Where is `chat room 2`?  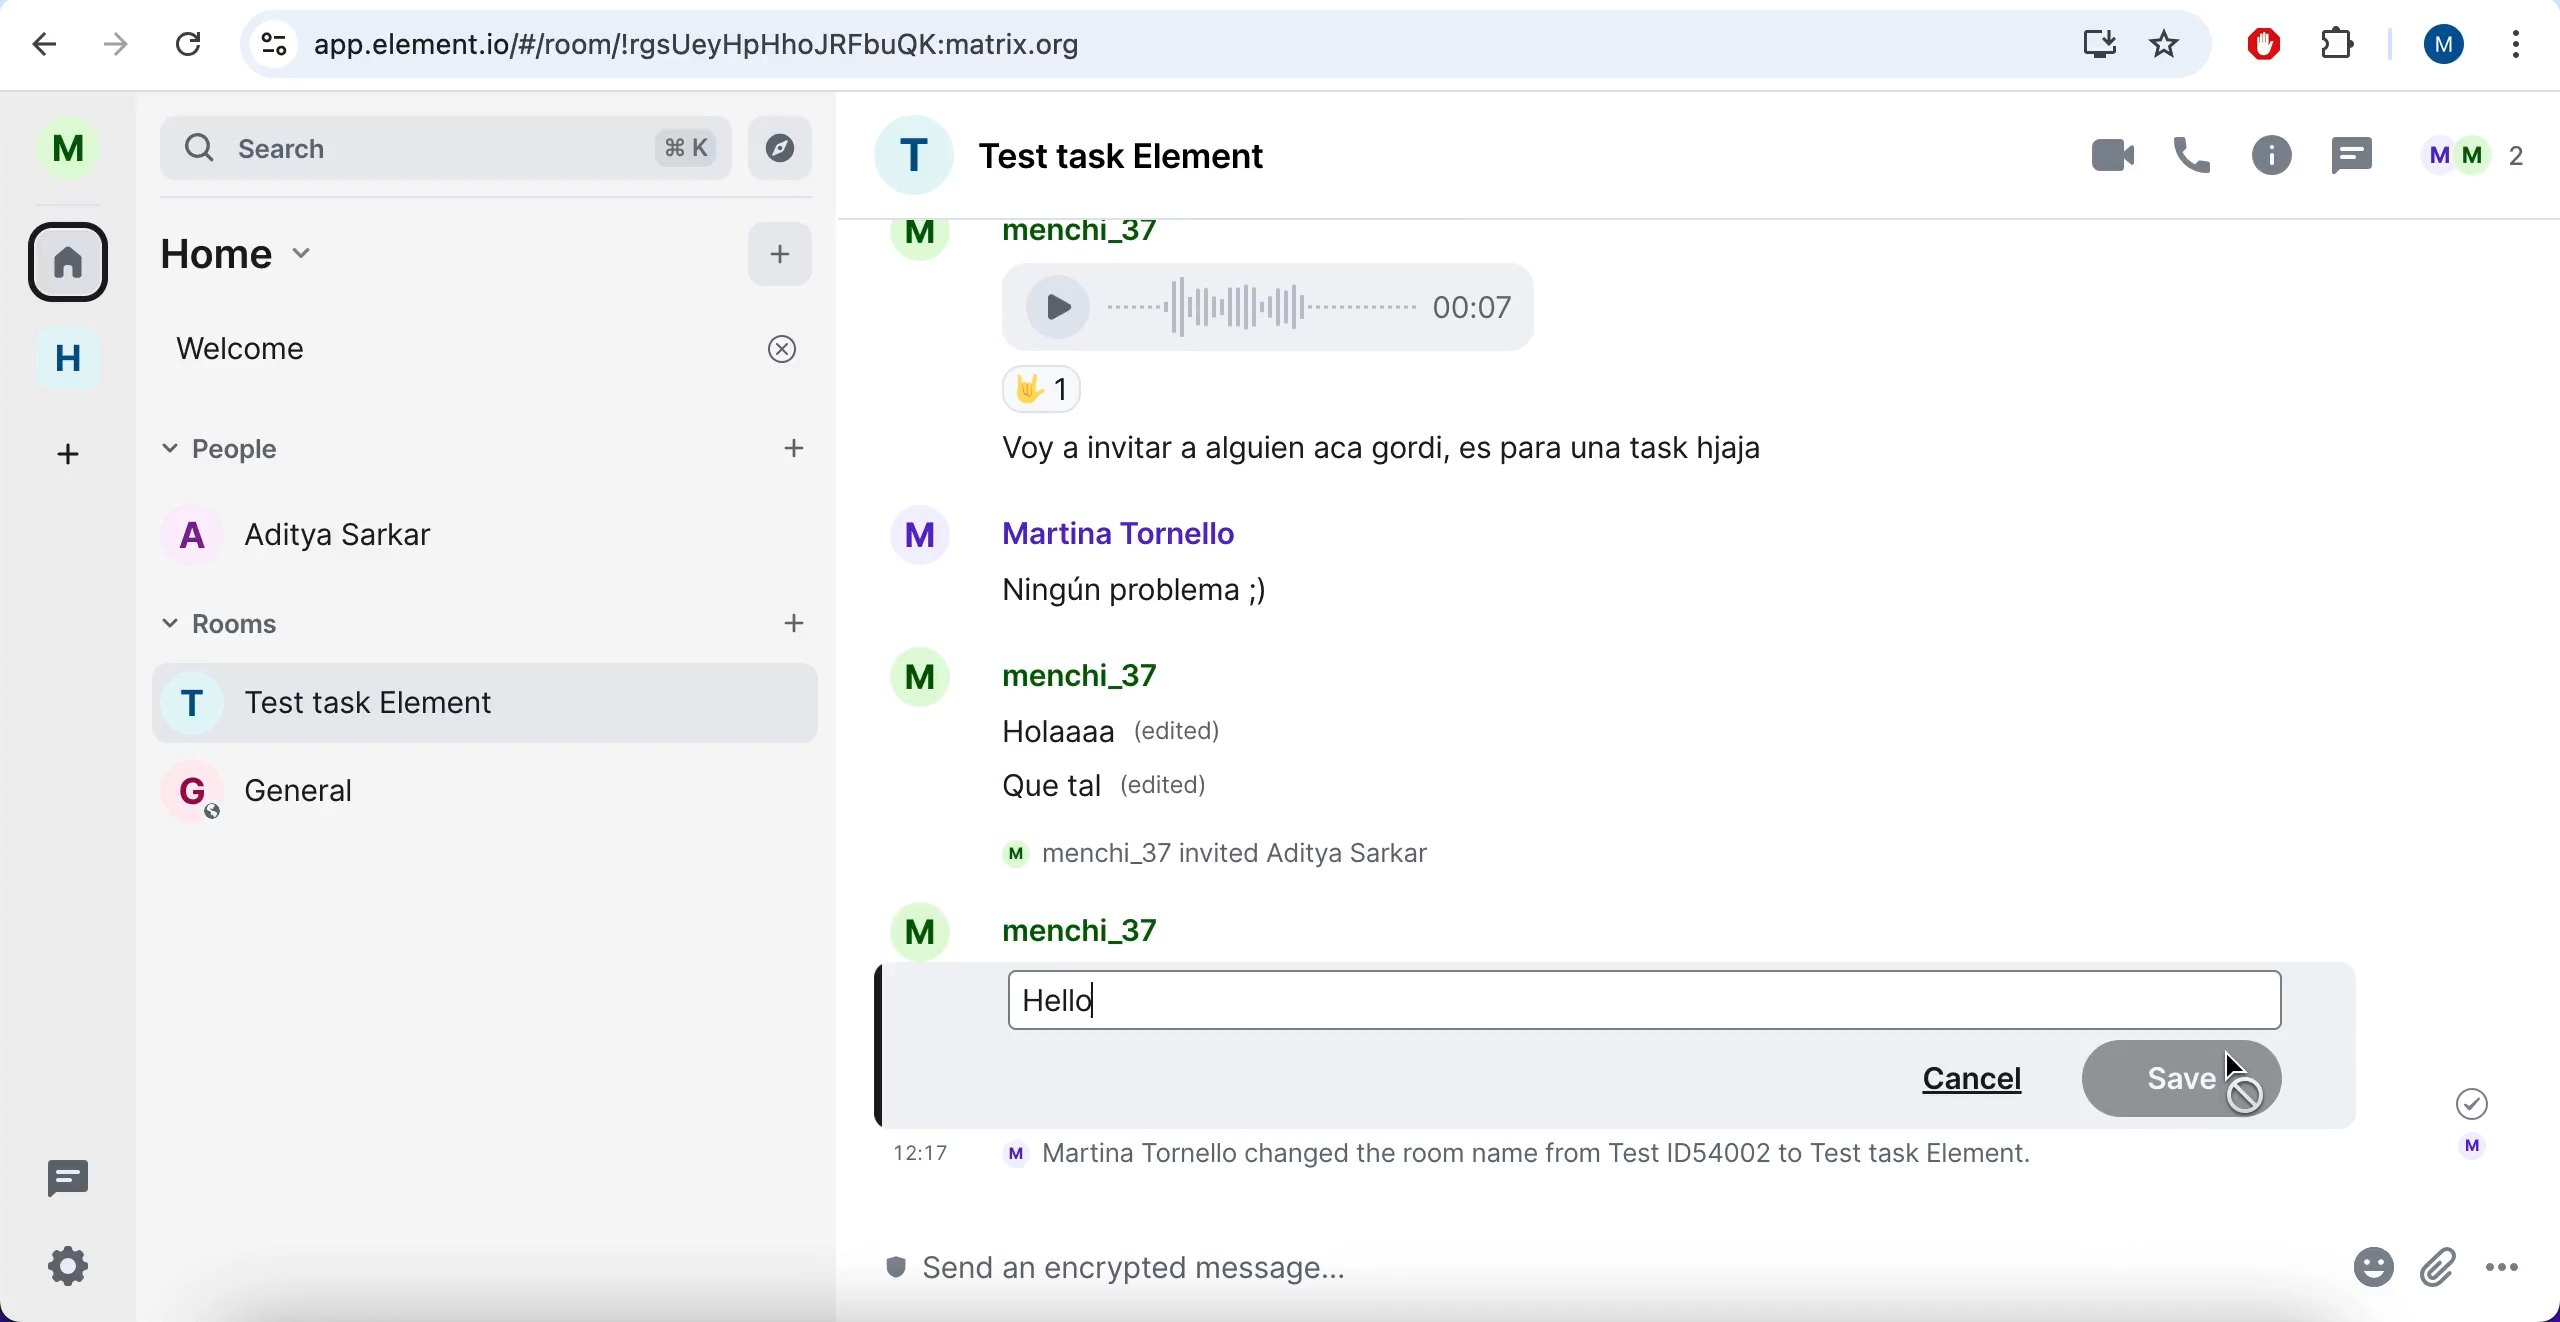 chat room 2 is located at coordinates (378, 795).